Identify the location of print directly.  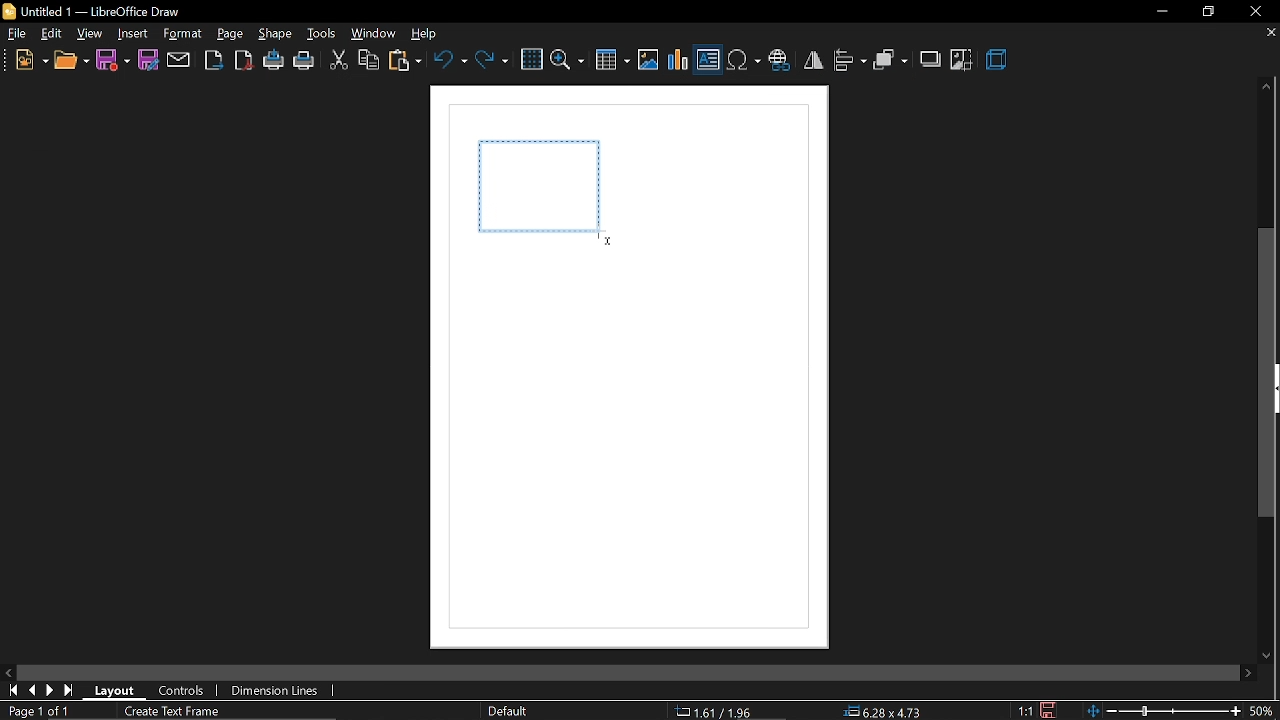
(275, 61).